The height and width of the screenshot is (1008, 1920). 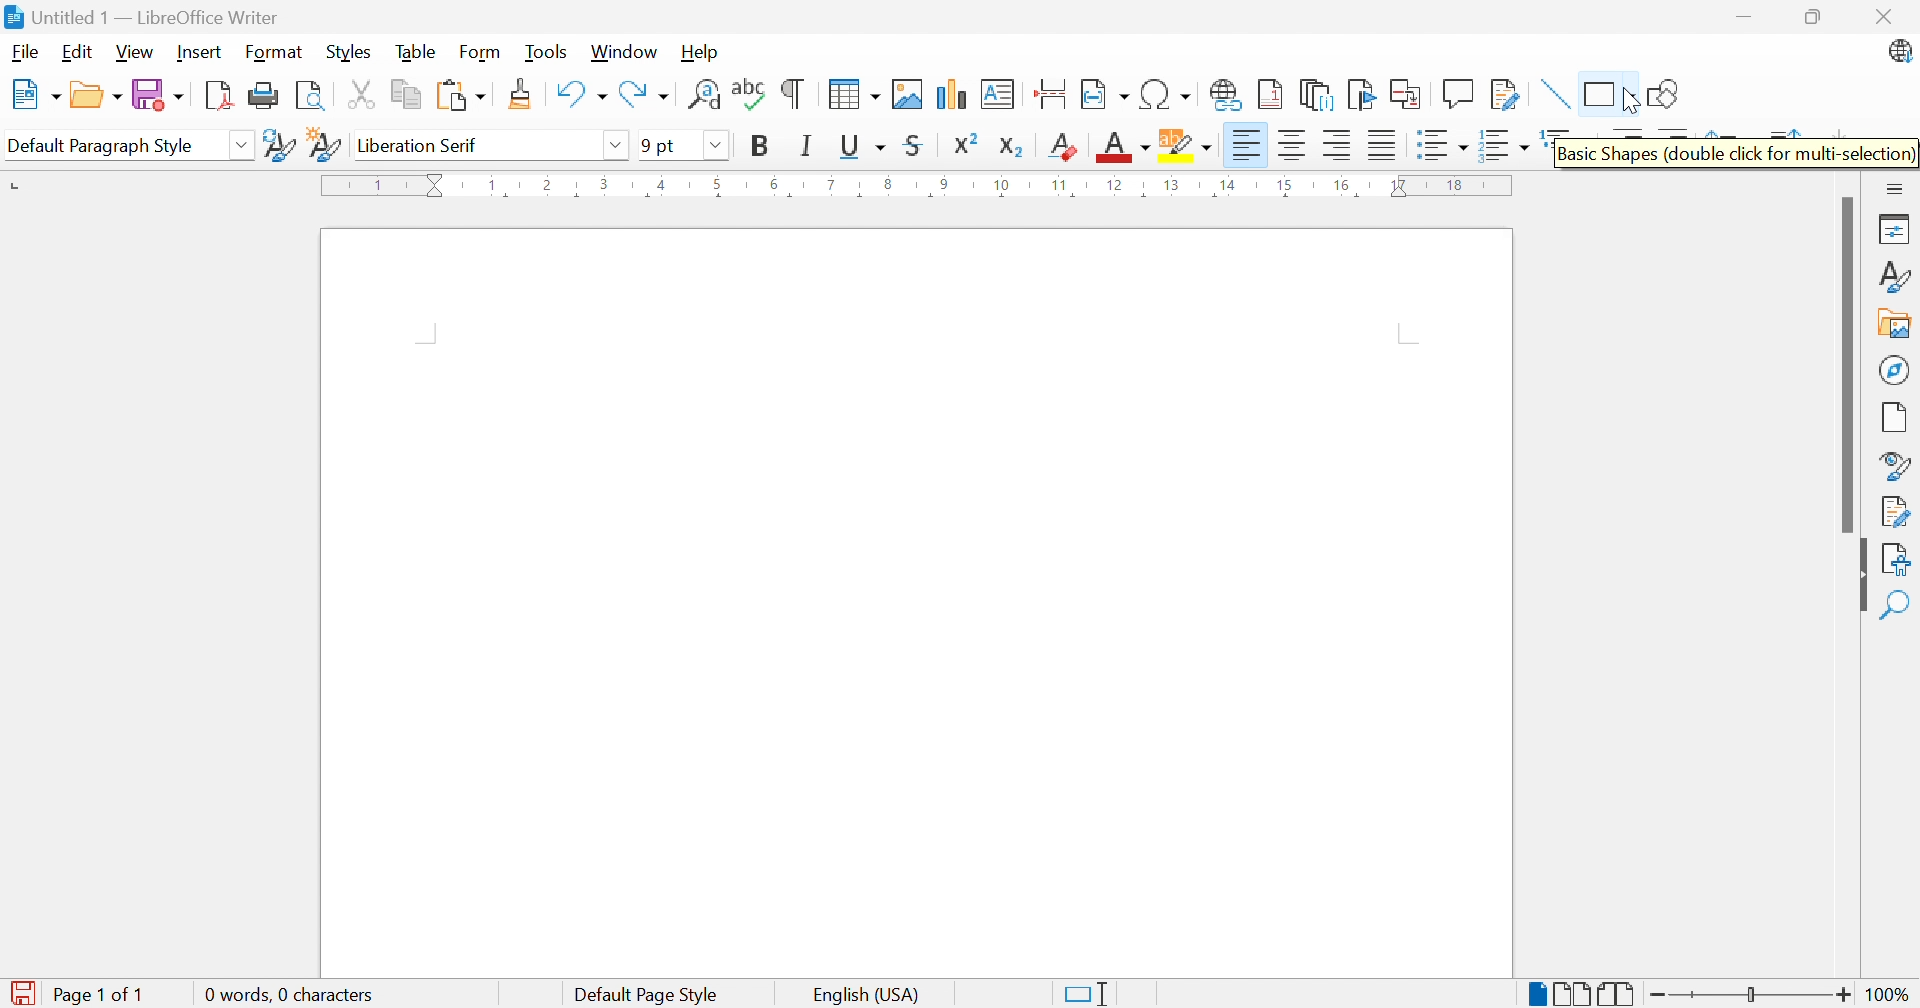 I want to click on Font color, so click(x=1125, y=145).